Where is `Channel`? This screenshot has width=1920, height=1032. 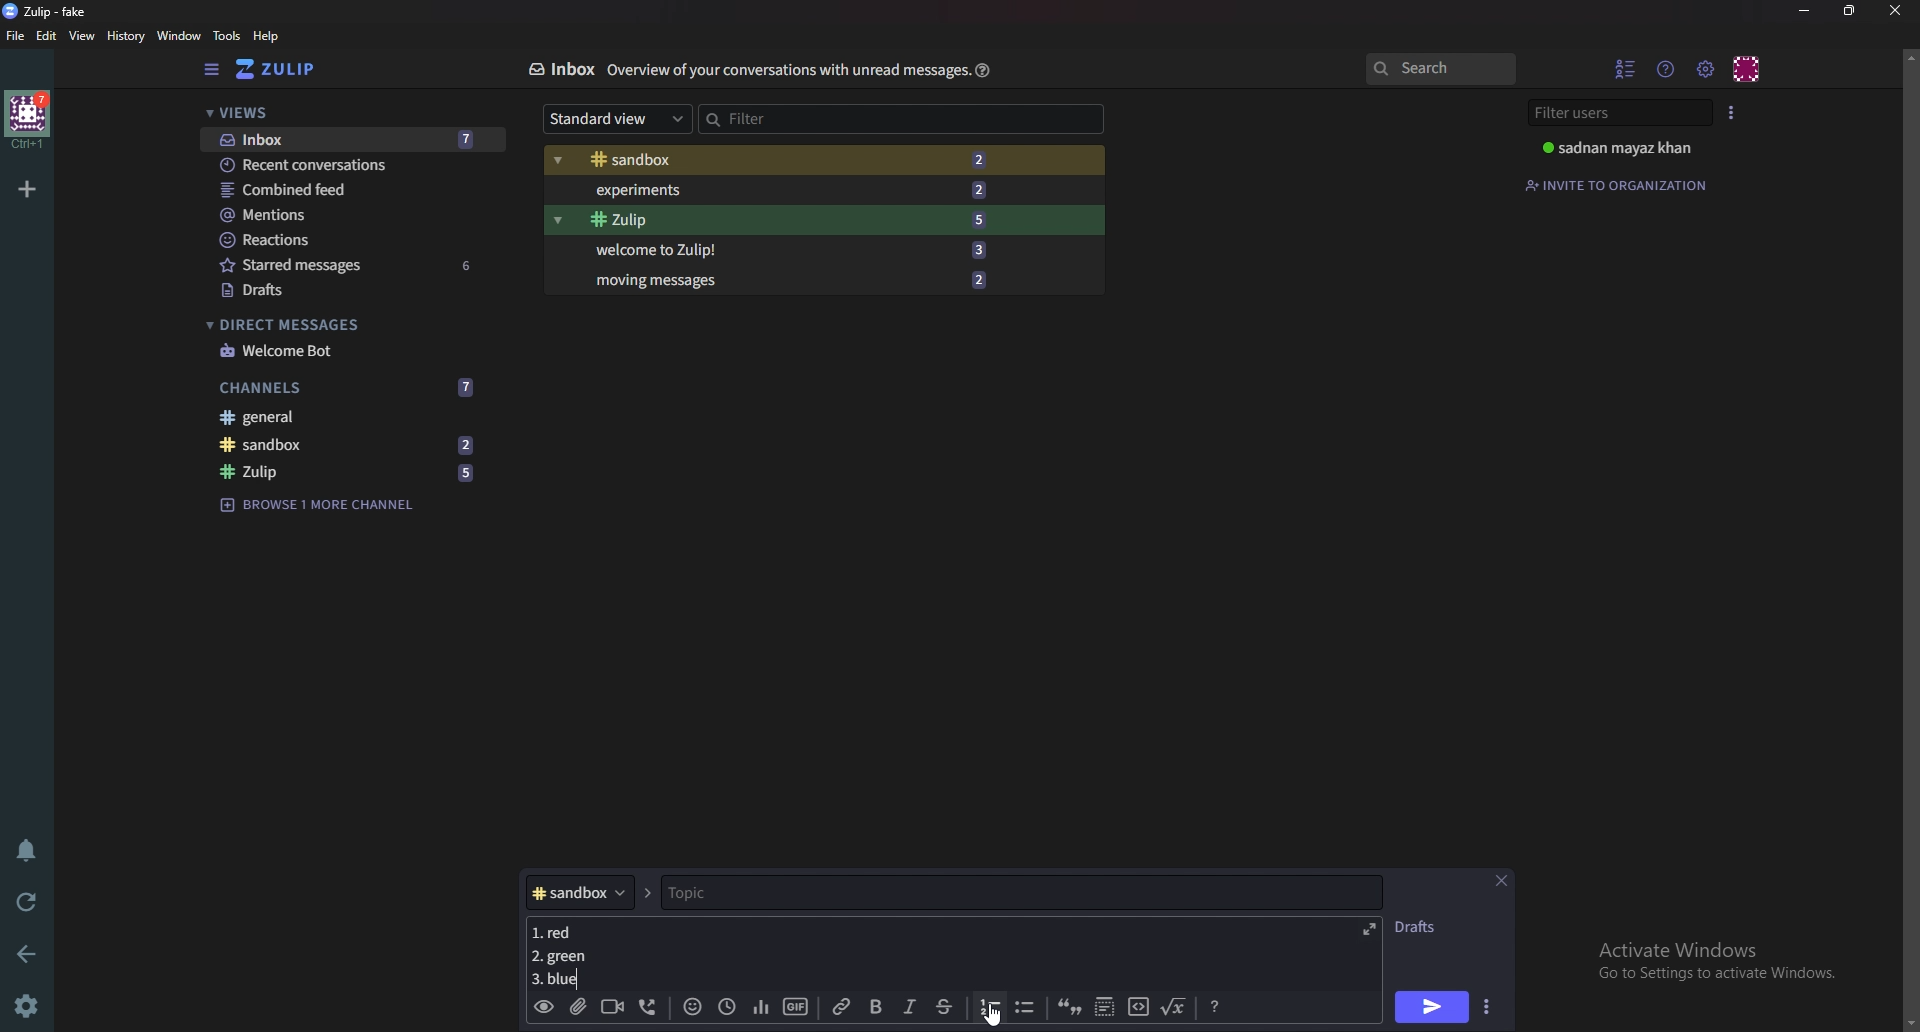
Channel is located at coordinates (578, 893).